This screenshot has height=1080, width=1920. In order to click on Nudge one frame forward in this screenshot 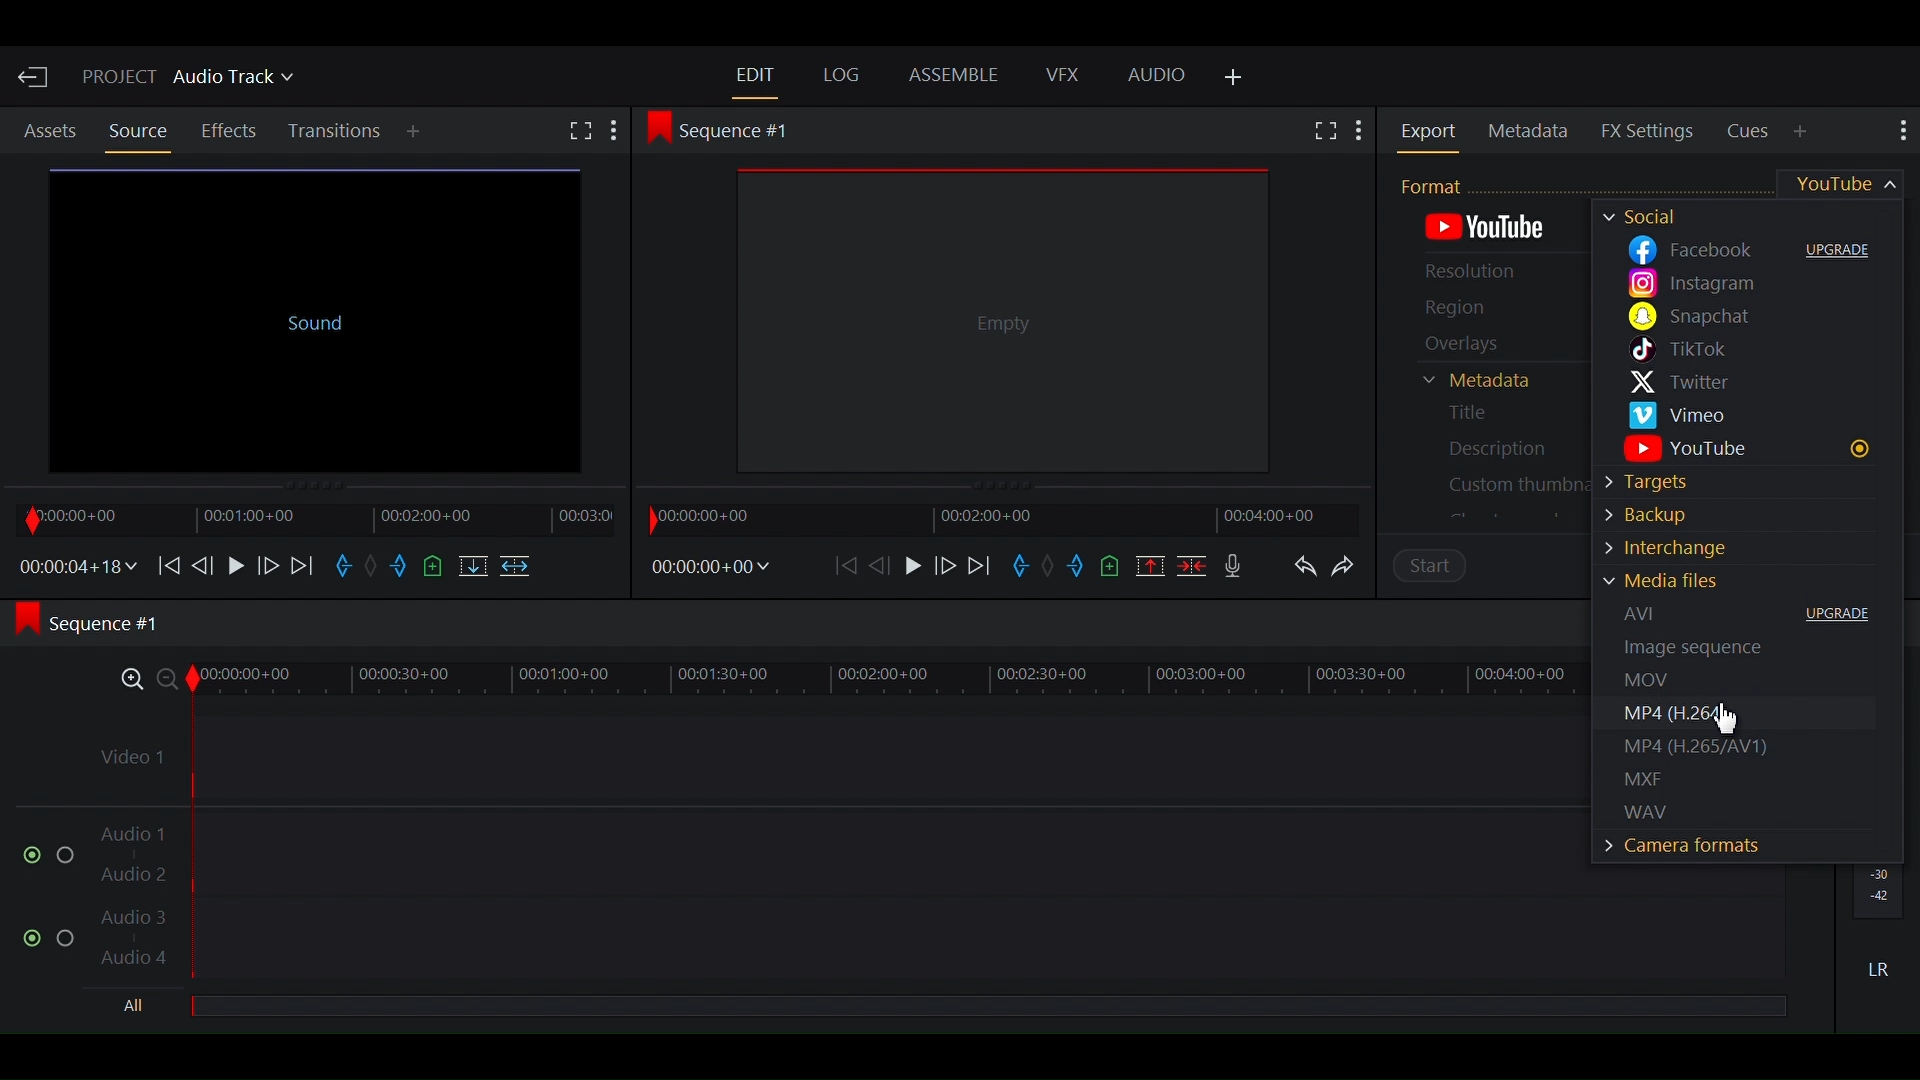, I will do `click(266, 564)`.